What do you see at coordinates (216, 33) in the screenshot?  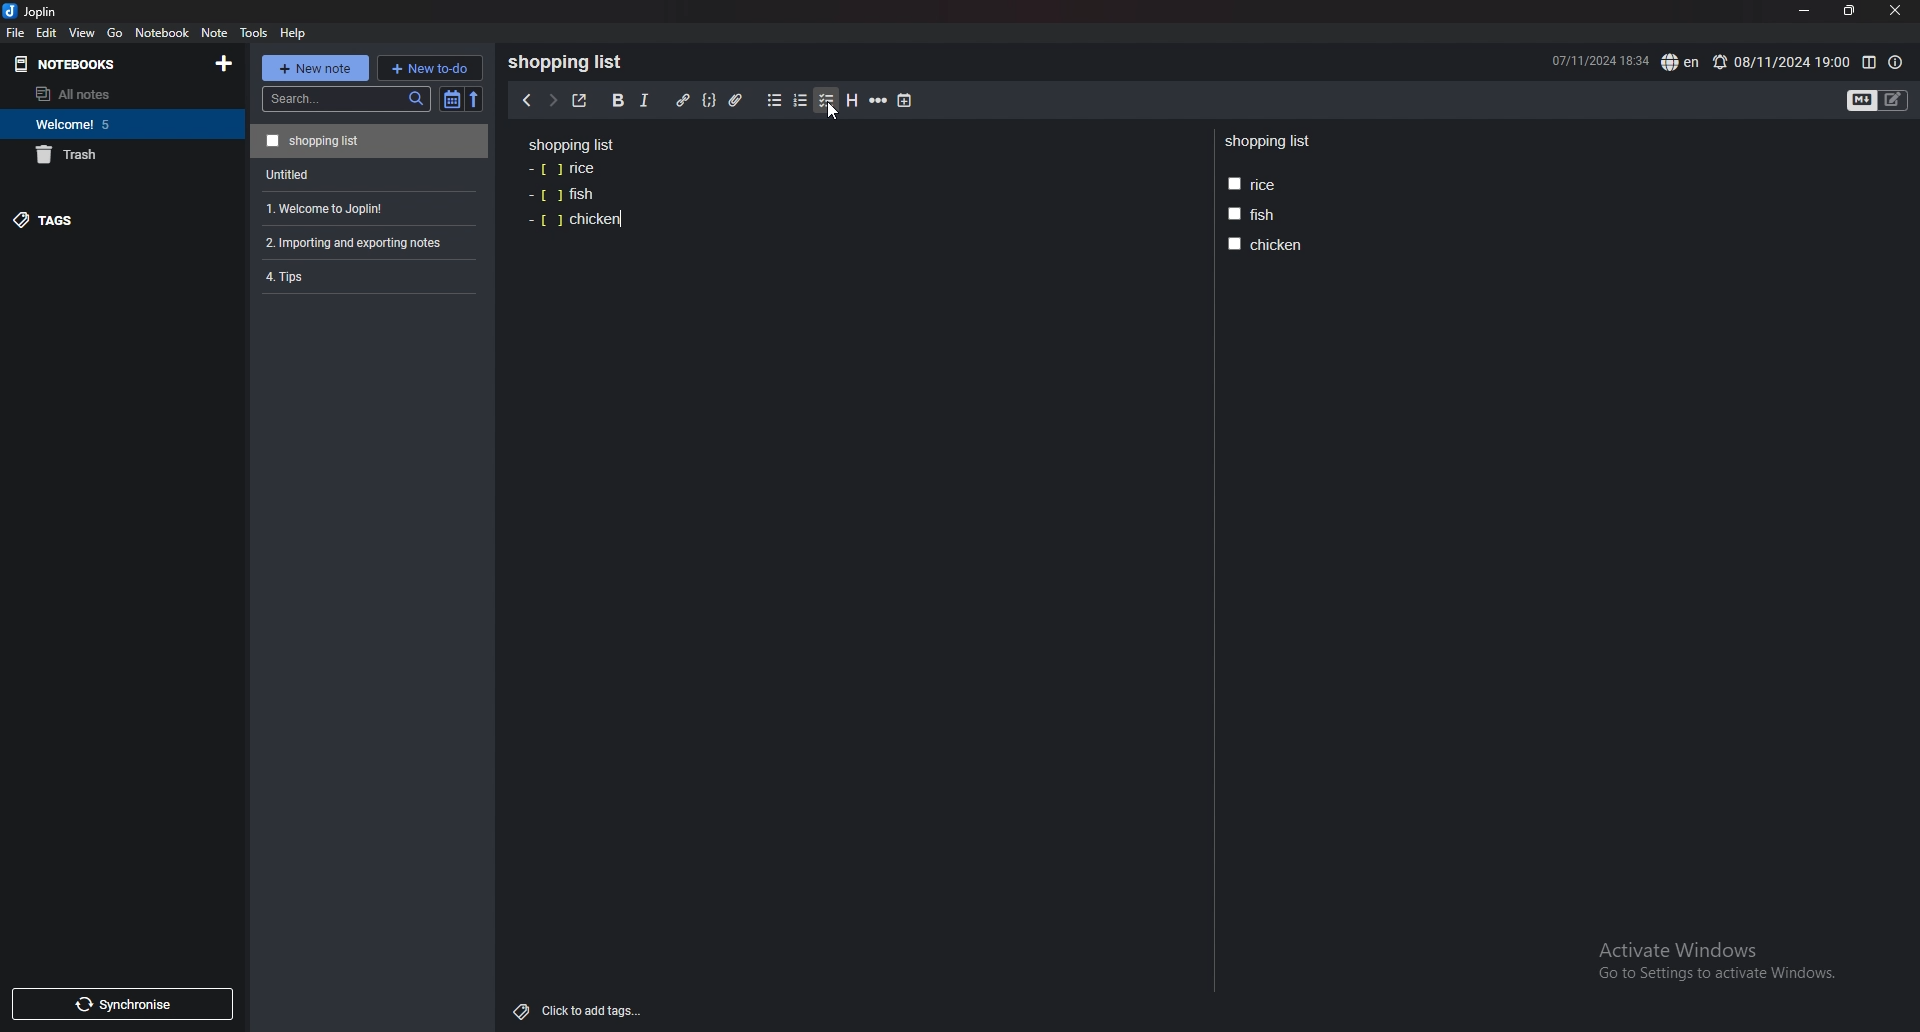 I see `note` at bounding box center [216, 33].